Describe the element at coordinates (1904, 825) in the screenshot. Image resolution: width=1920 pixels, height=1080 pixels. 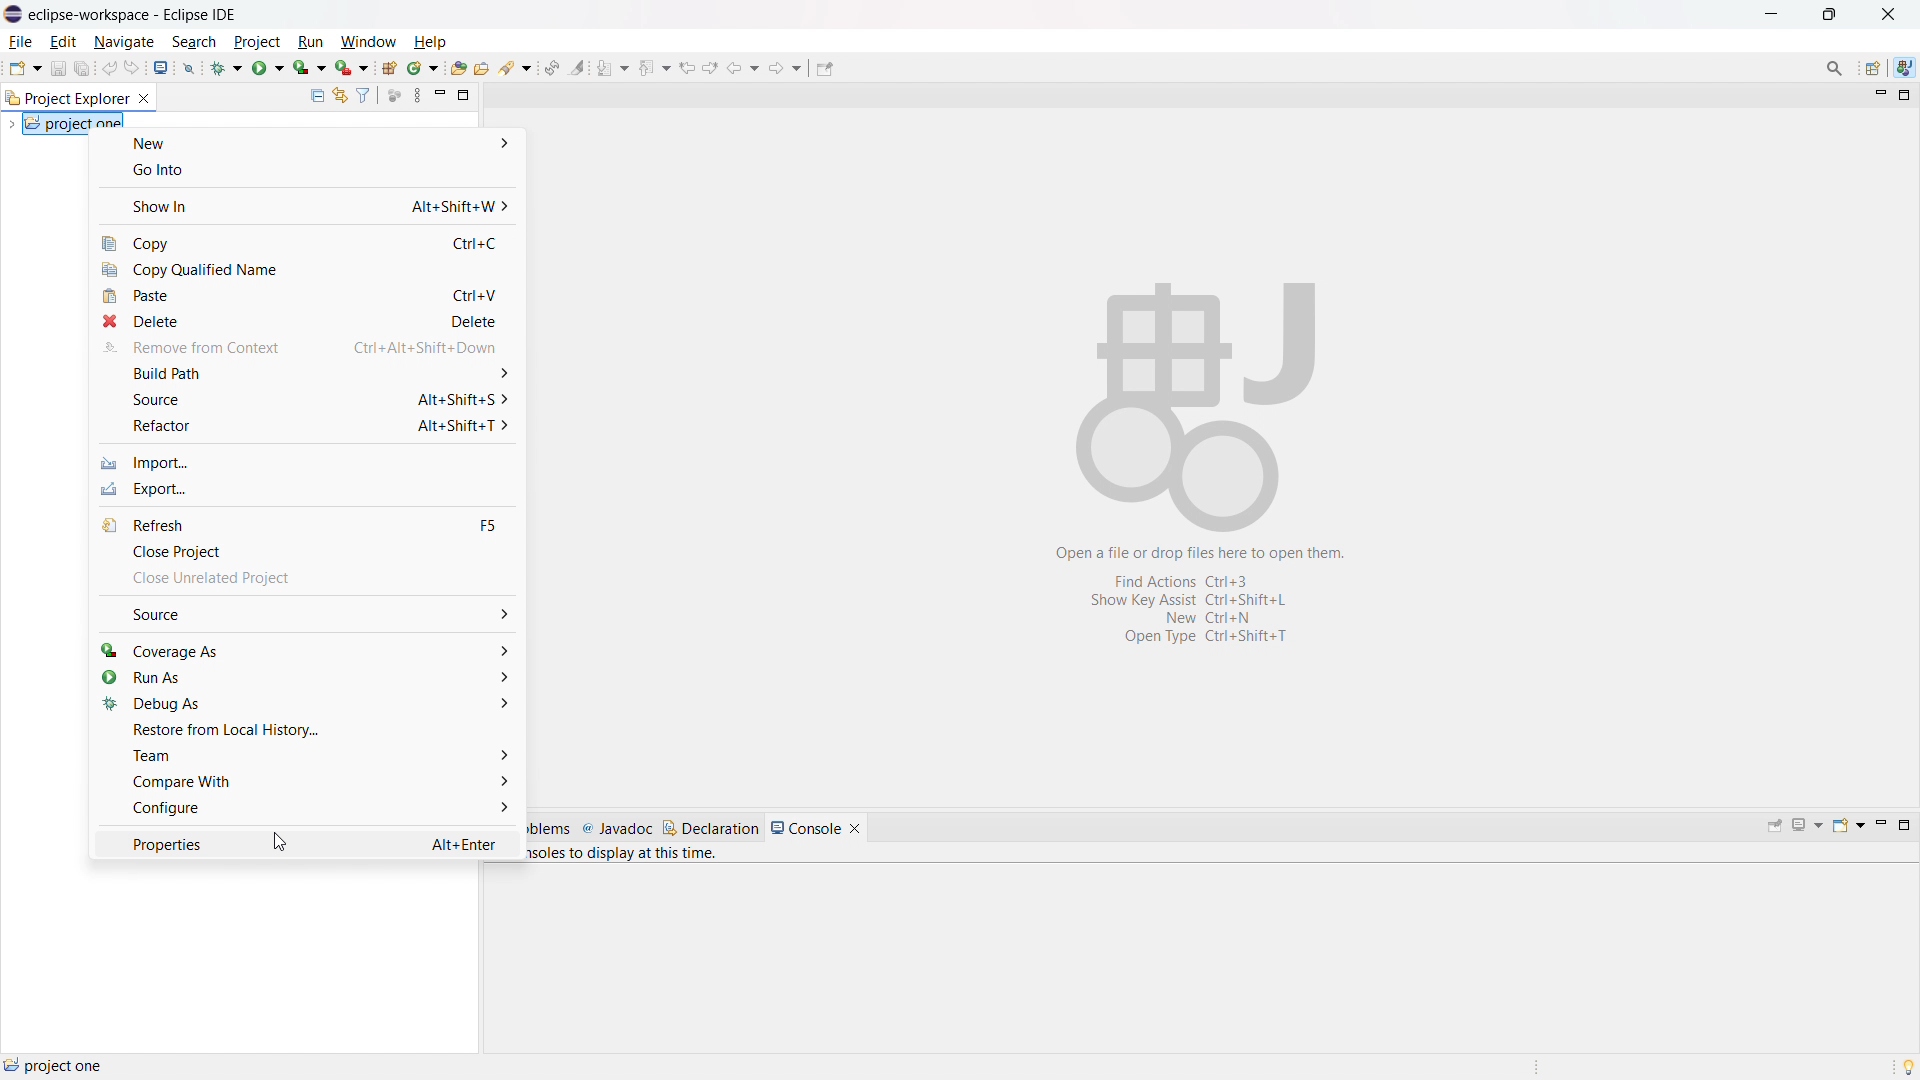
I see `maximize` at that location.